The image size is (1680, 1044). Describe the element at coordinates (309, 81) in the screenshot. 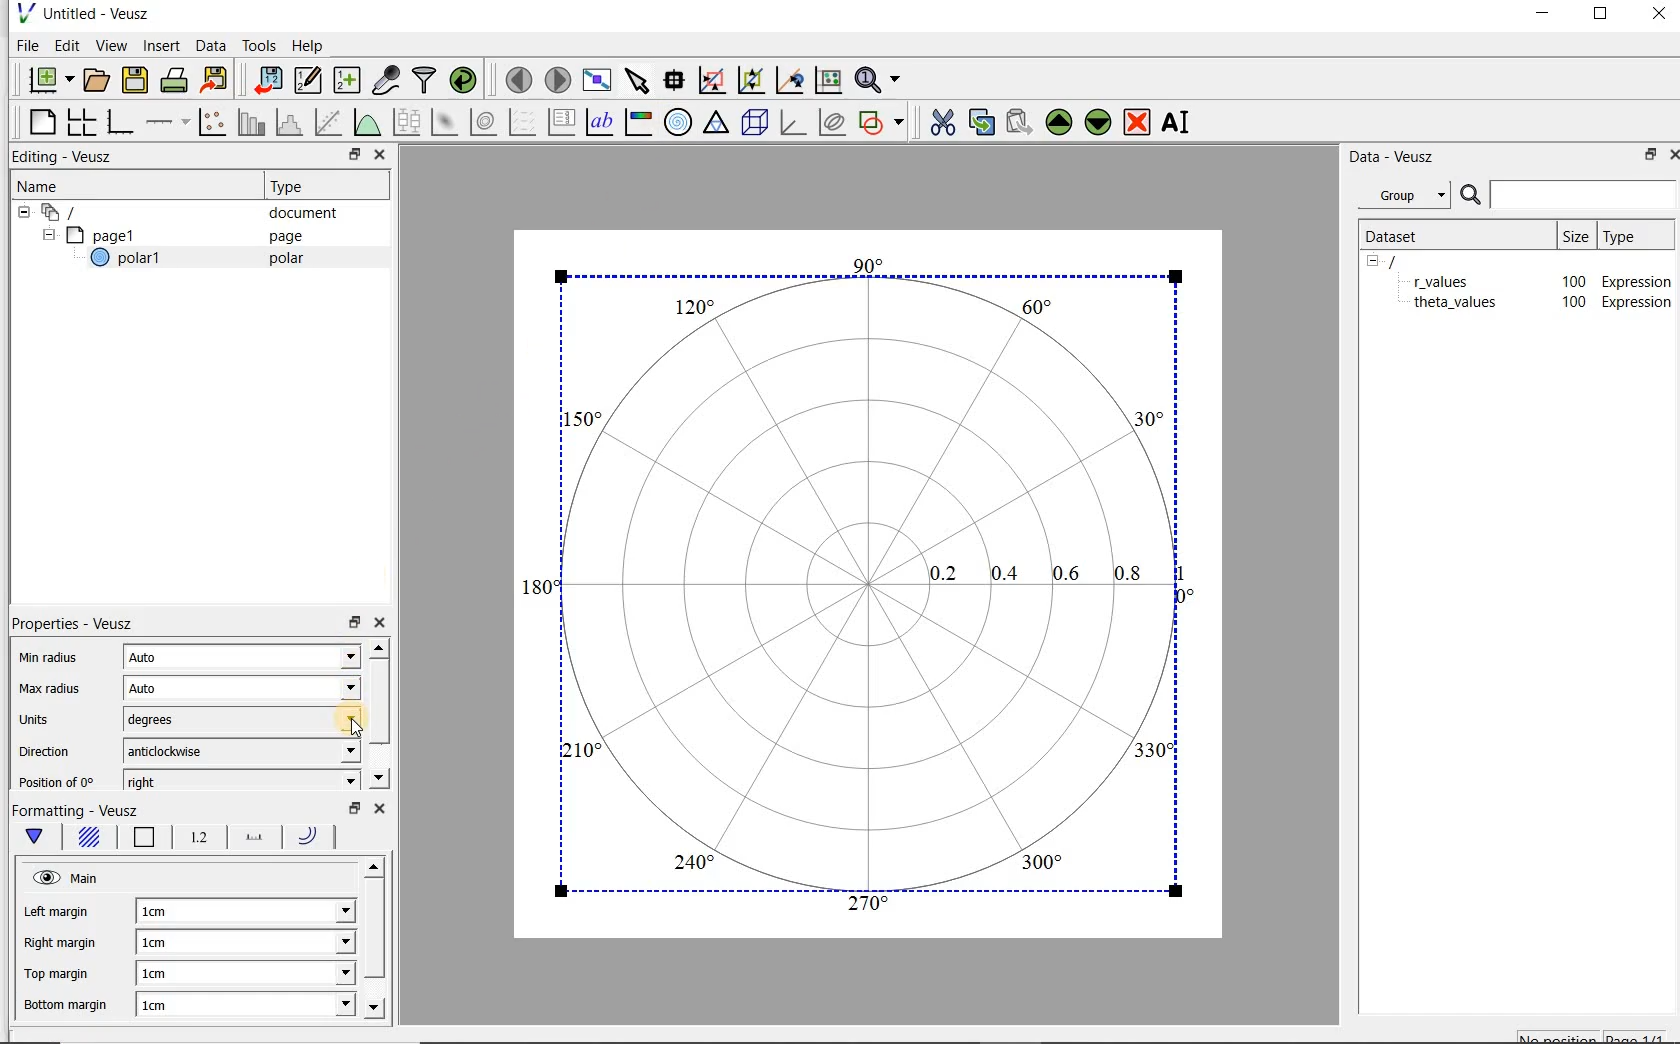

I see `Edit and enter new datasets` at that location.